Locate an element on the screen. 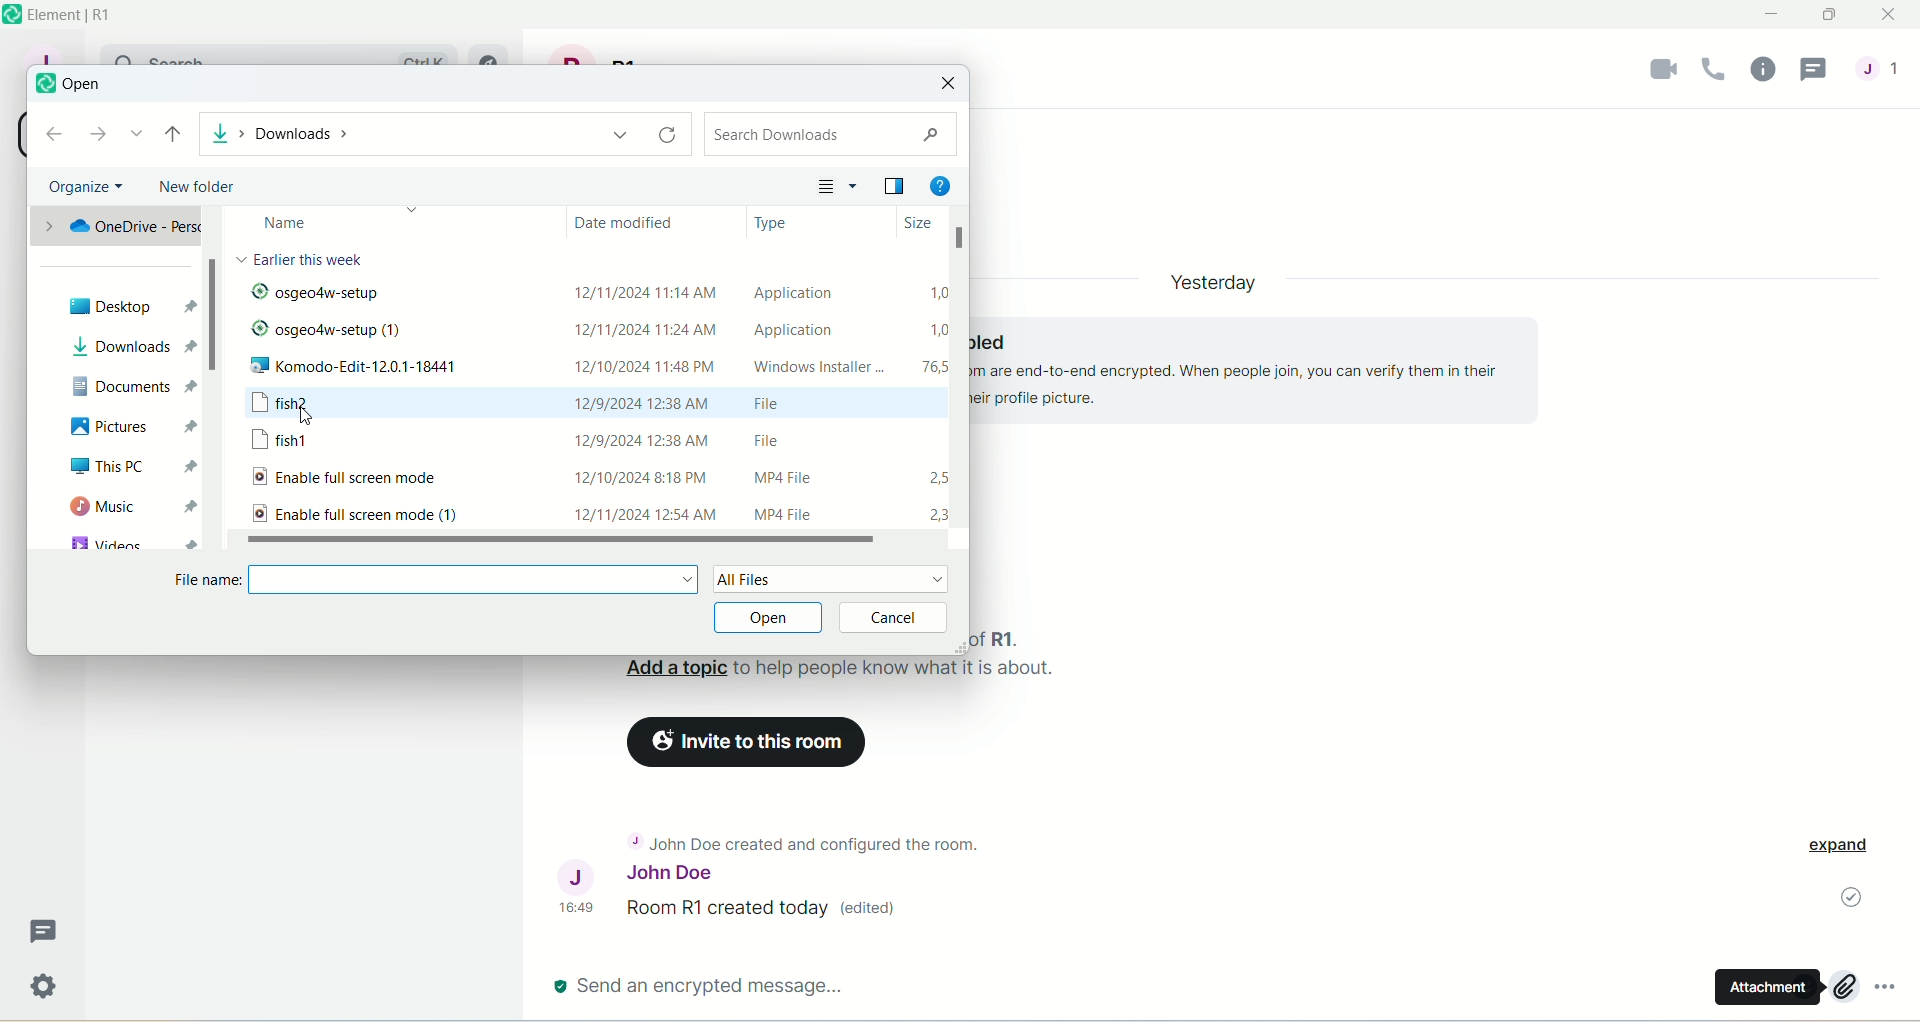  minimize is located at coordinates (1774, 15).